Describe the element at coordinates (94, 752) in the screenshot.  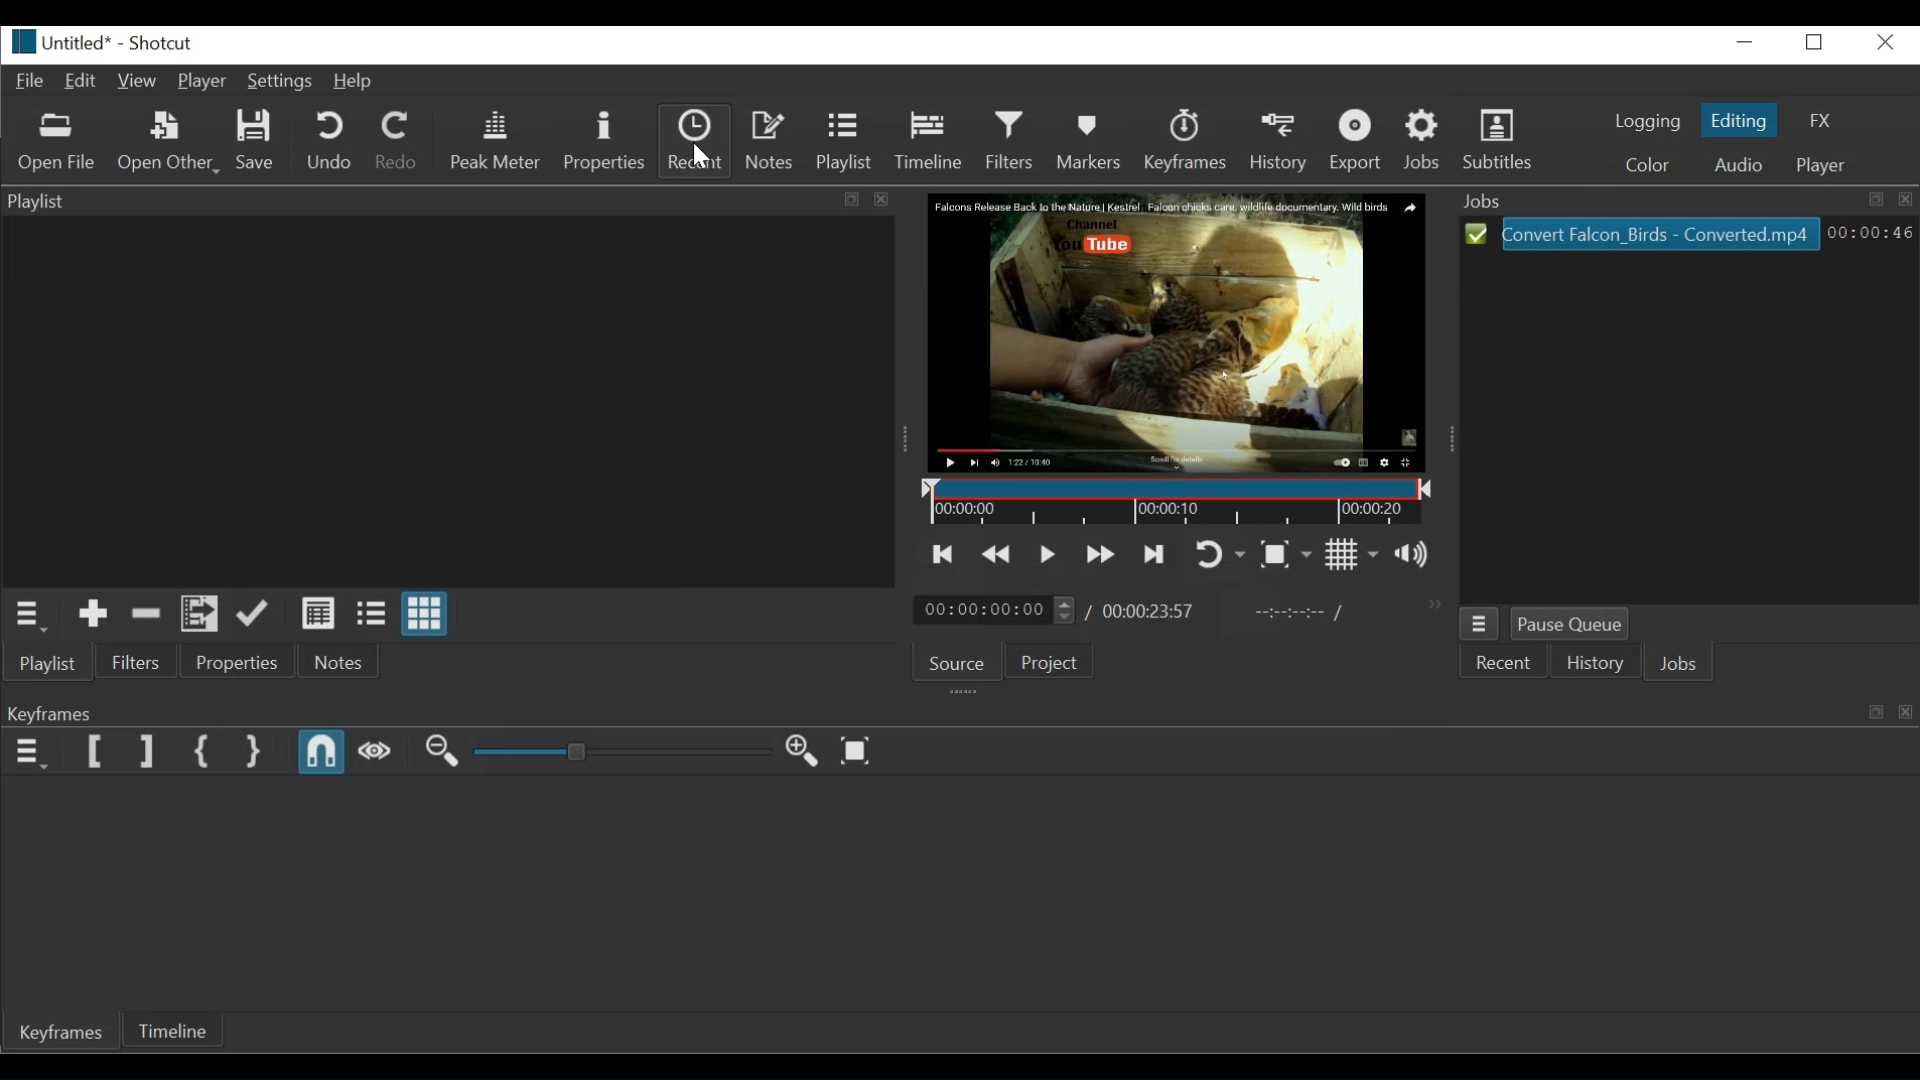
I see `Set Filter Start` at that location.